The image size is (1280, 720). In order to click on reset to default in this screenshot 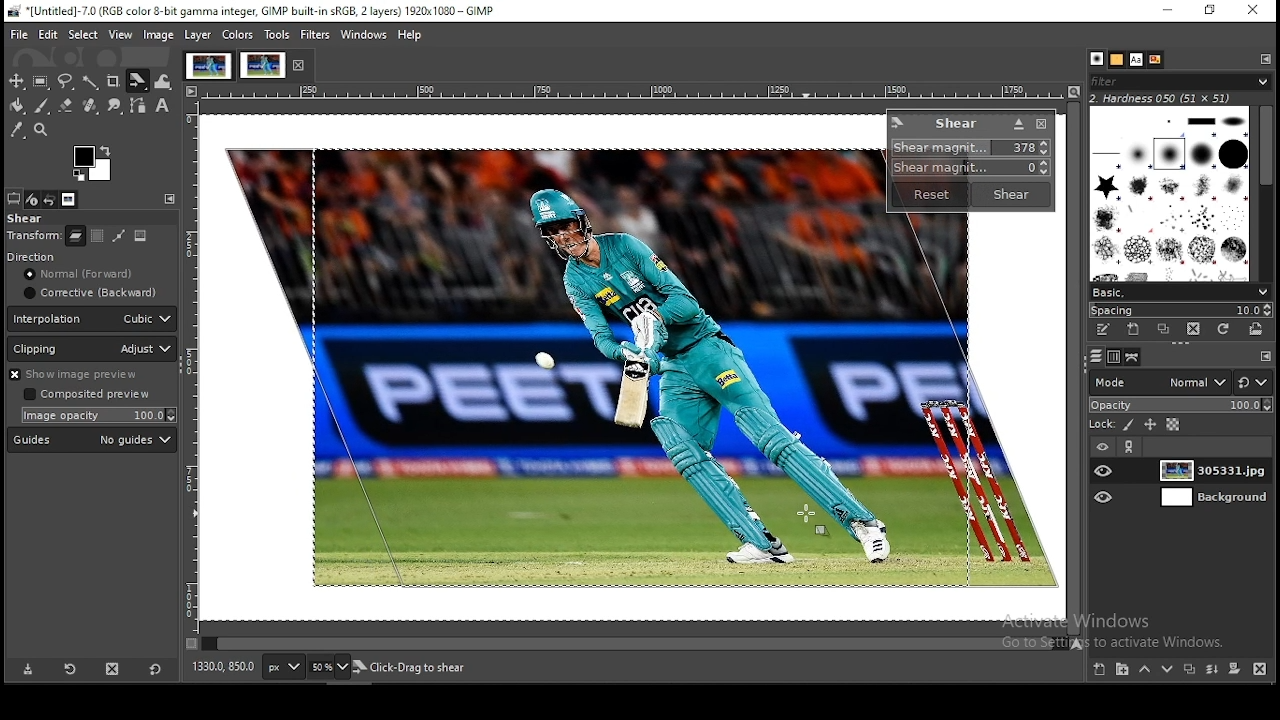, I will do `click(155, 670)`.